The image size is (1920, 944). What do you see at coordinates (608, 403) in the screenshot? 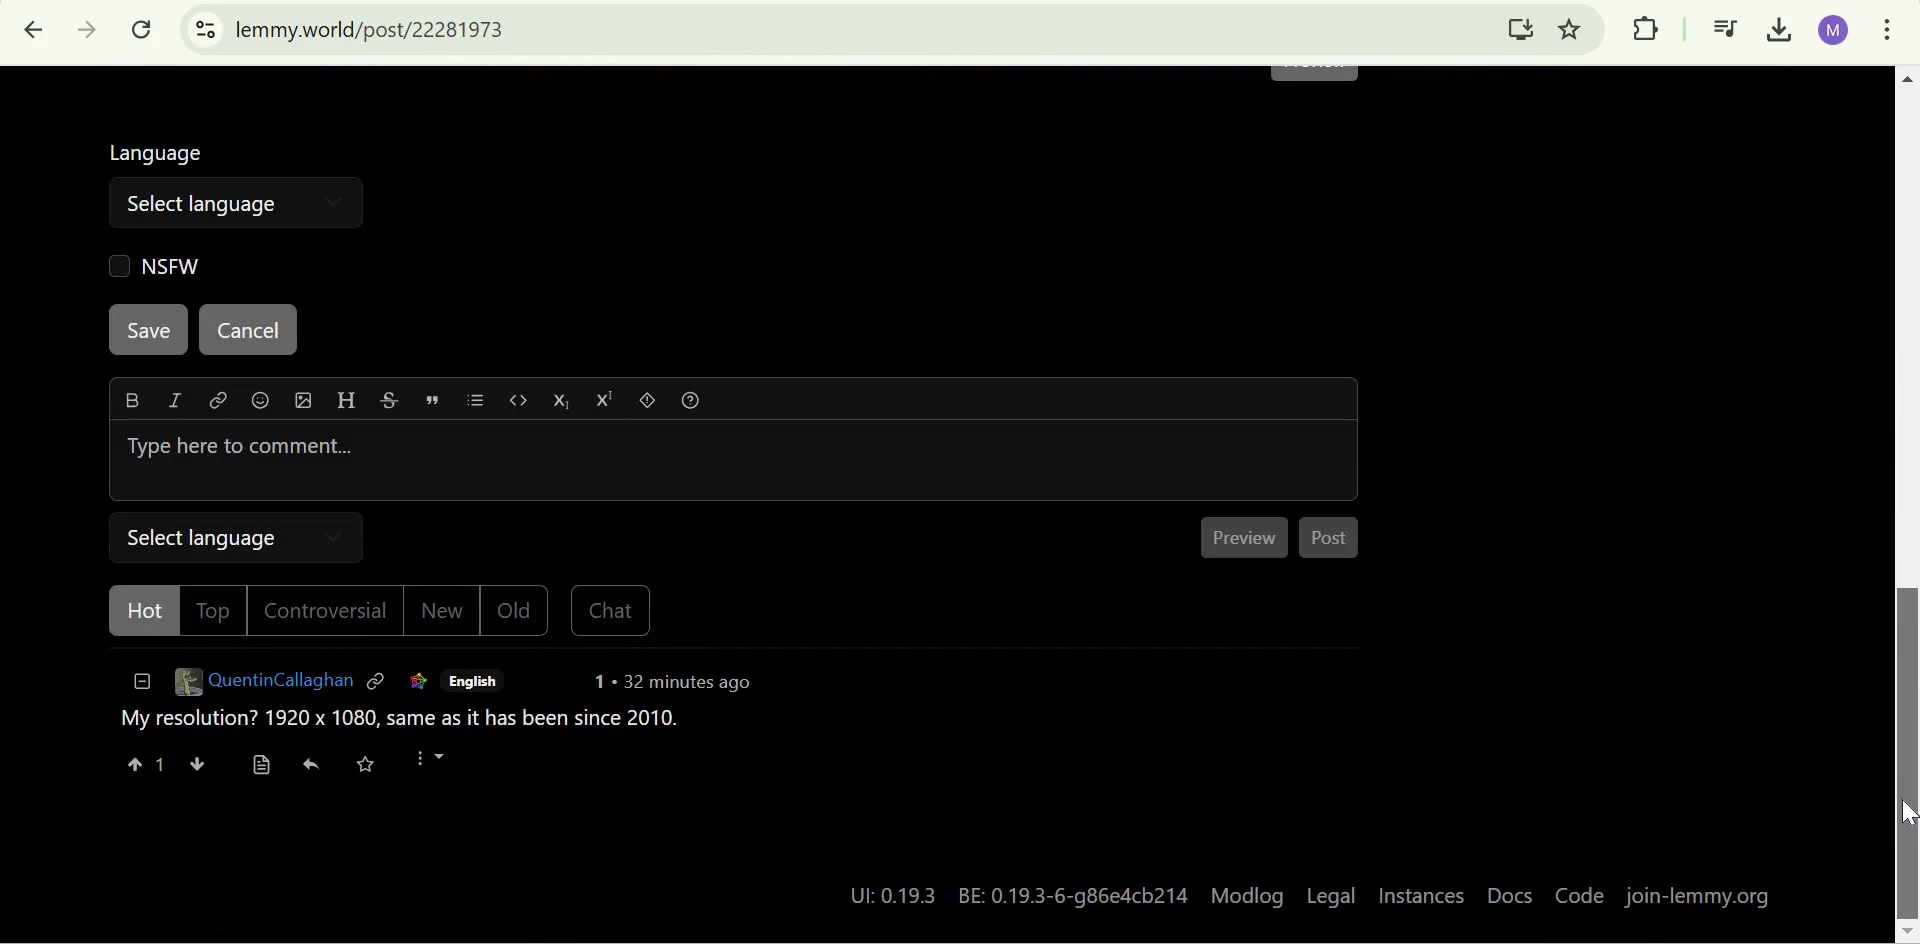
I see `` at bounding box center [608, 403].